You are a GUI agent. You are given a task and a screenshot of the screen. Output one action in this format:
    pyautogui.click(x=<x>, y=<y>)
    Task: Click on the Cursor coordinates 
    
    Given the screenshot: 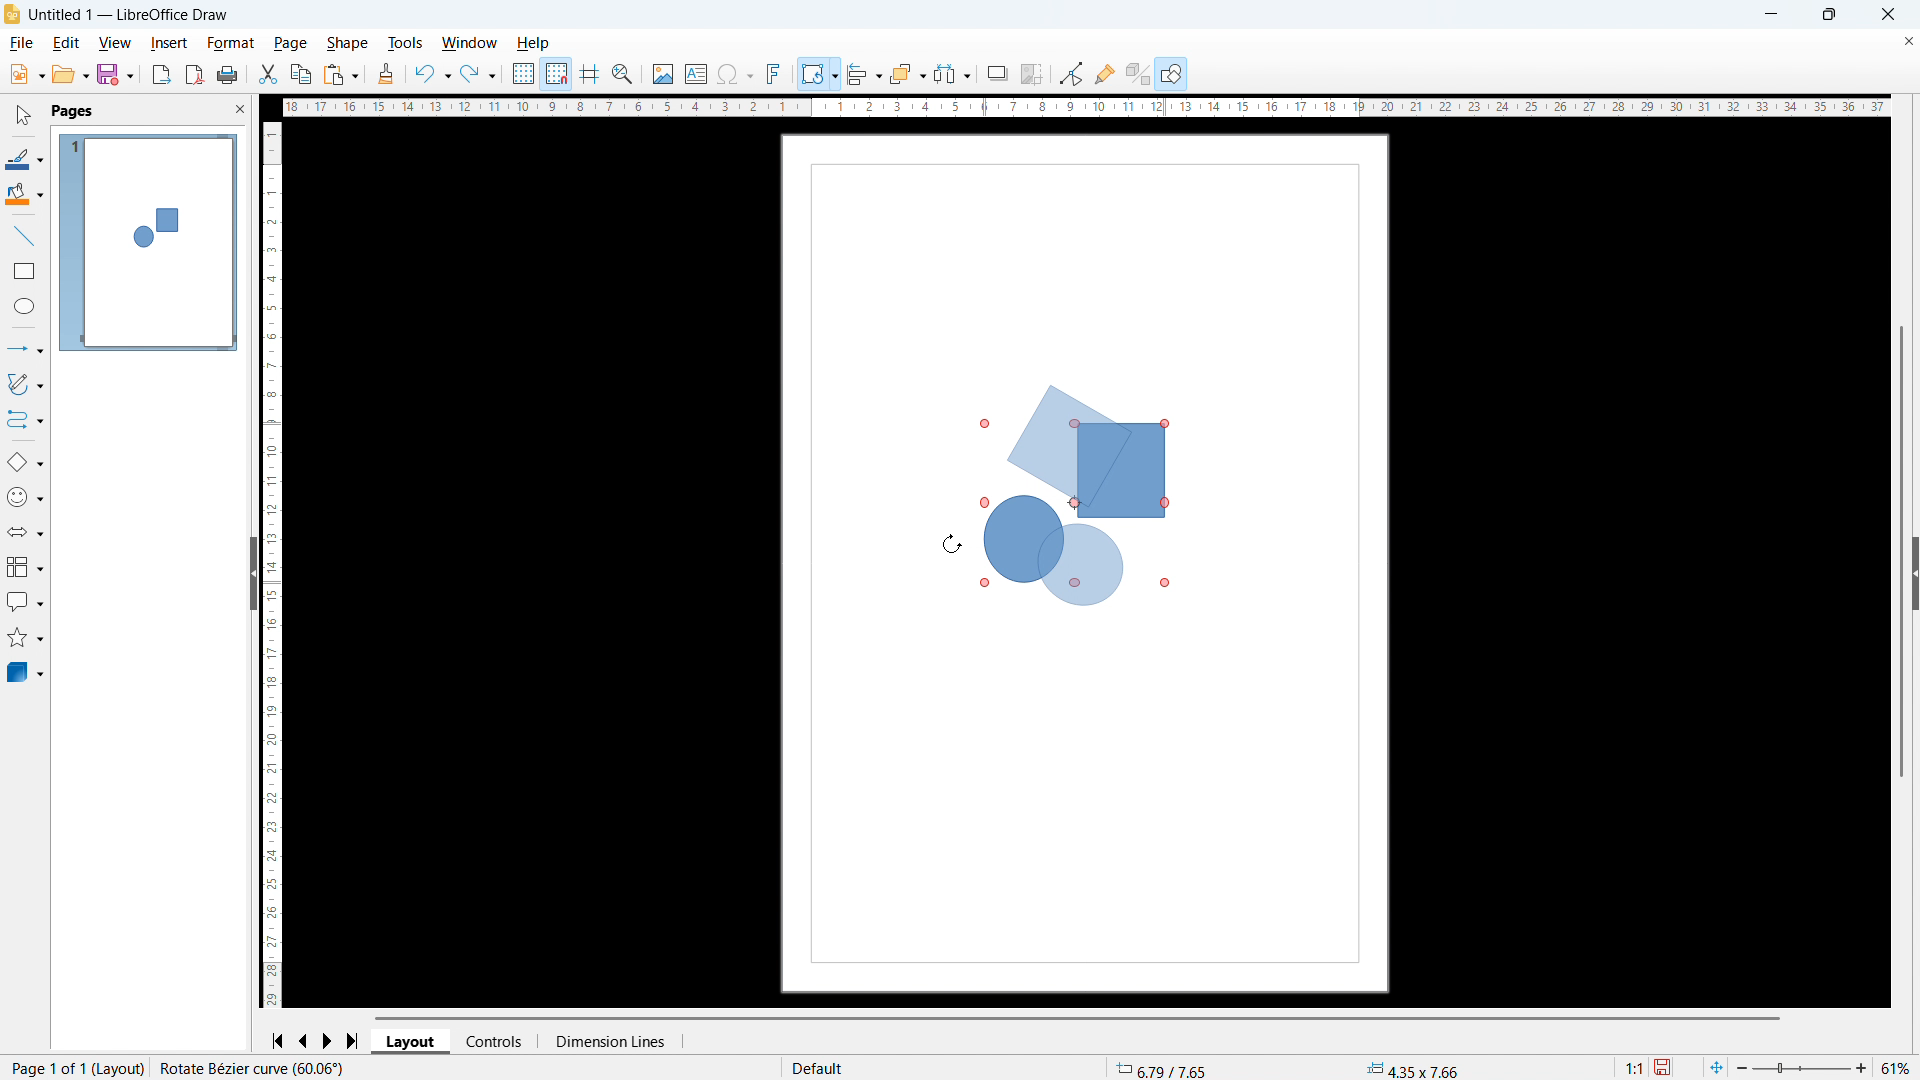 What is the action you would take?
    pyautogui.click(x=1166, y=1068)
    